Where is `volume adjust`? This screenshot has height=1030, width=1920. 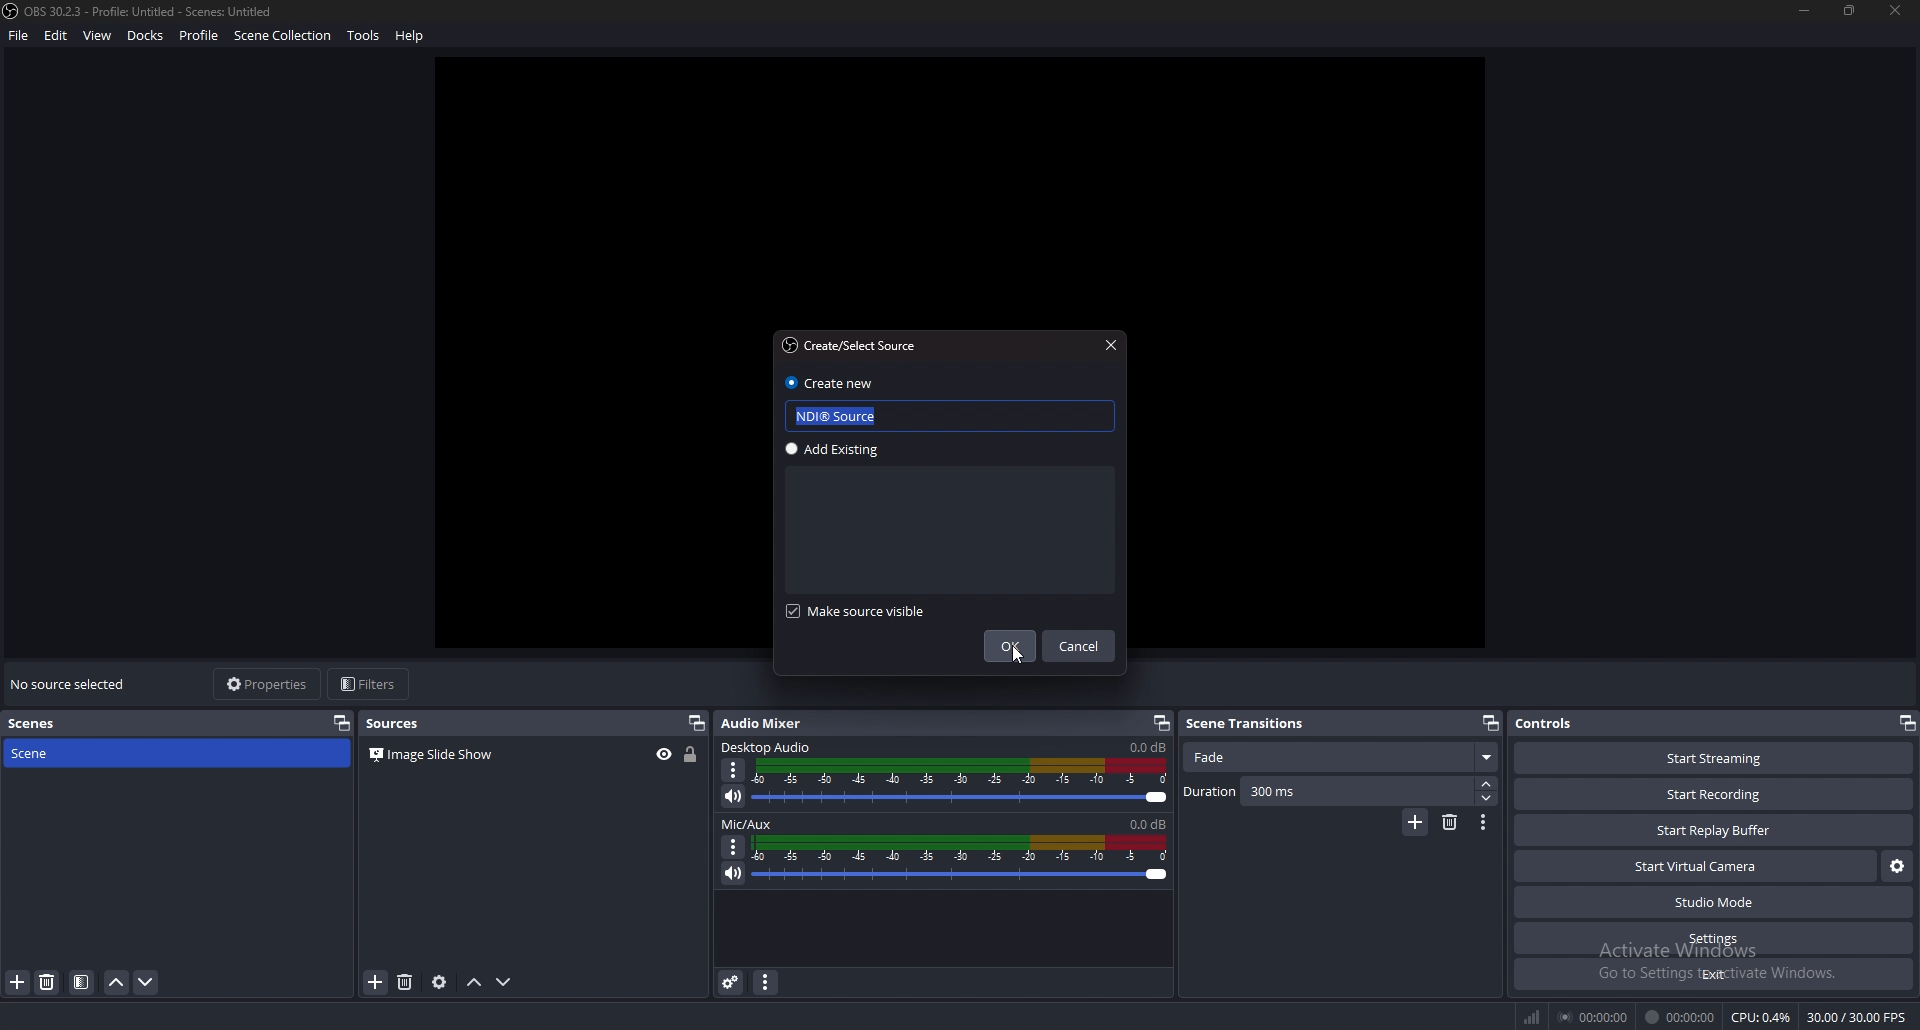 volume adjust is located at coordinates (961, 781).